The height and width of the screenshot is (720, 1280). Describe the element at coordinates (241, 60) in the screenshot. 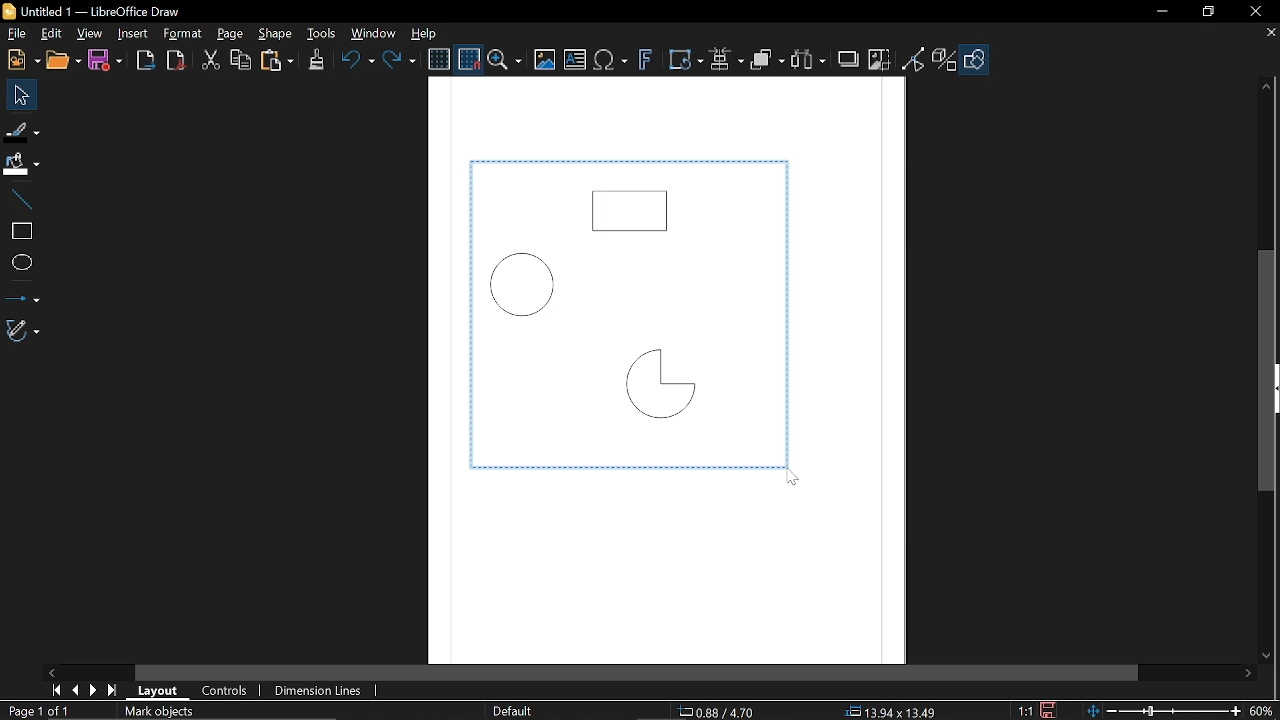

I see `Copy` at that location.